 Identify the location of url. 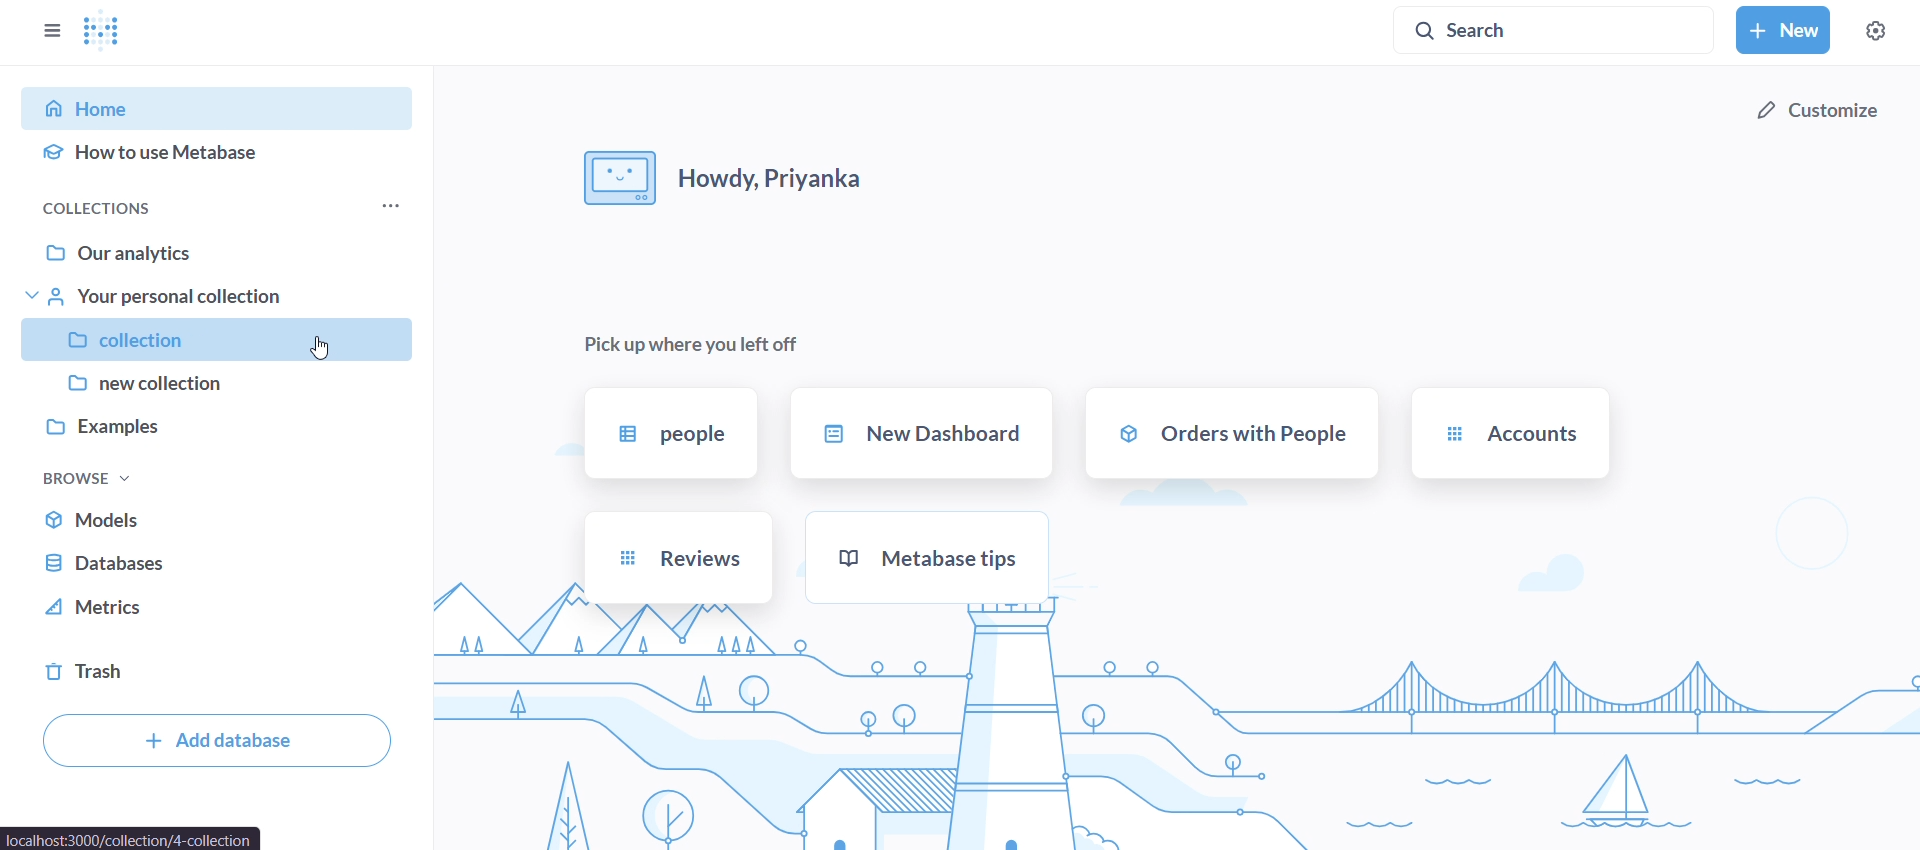
(132, 838).